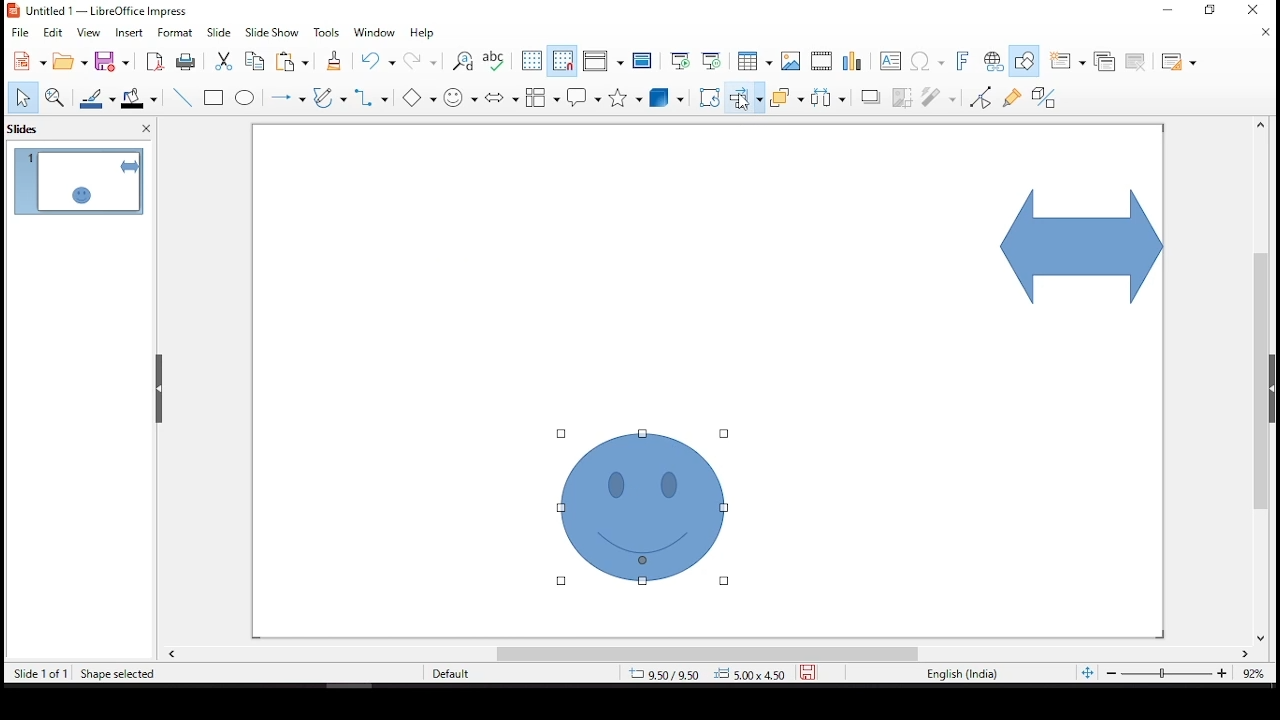 The image size is (1280, 720). Describe the element at coordinates (743, 98) in the screenshot. I see `align objects` at that location.